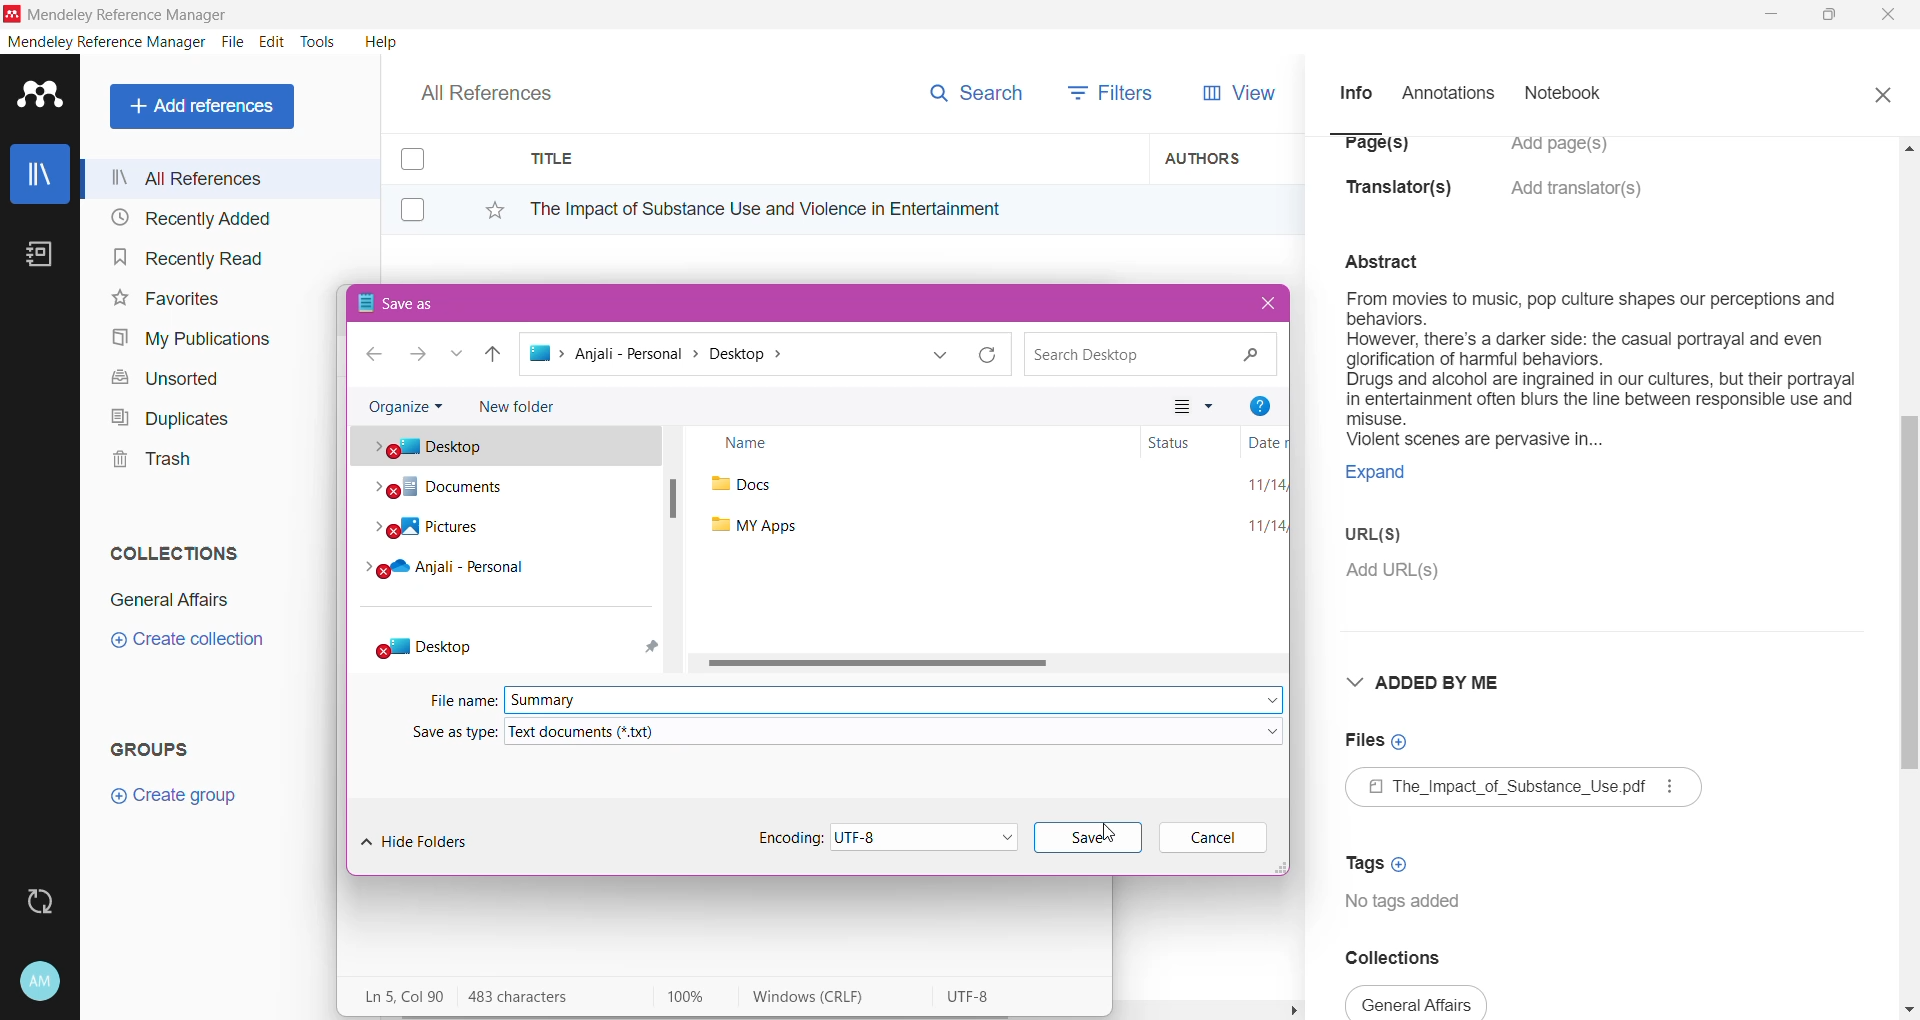 The image size is (1920, 1020). Describe the element at coordinates (1408, 957) in the screenshot. I see `Collections` at that location.